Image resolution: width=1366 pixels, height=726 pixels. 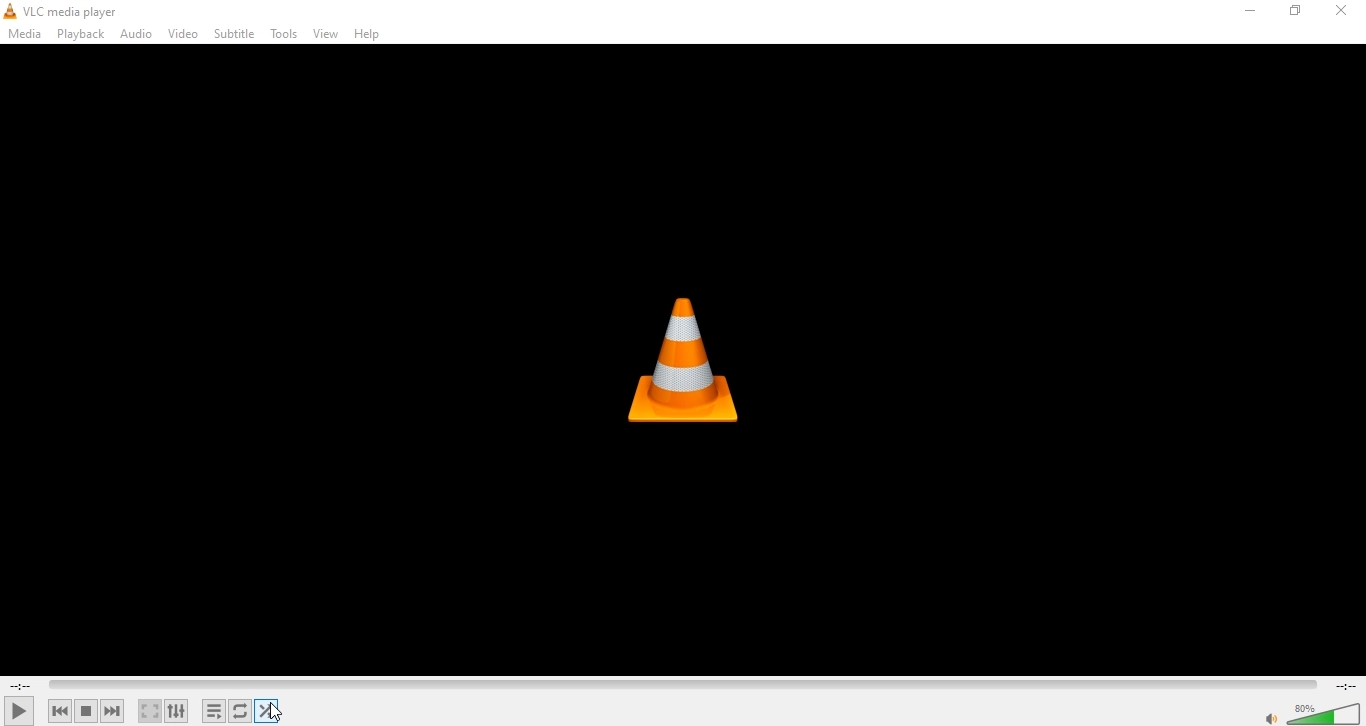 What do you see at coordinates (286, 35) in the screenshot?
I see `tools` at bounding box center [286, 35].